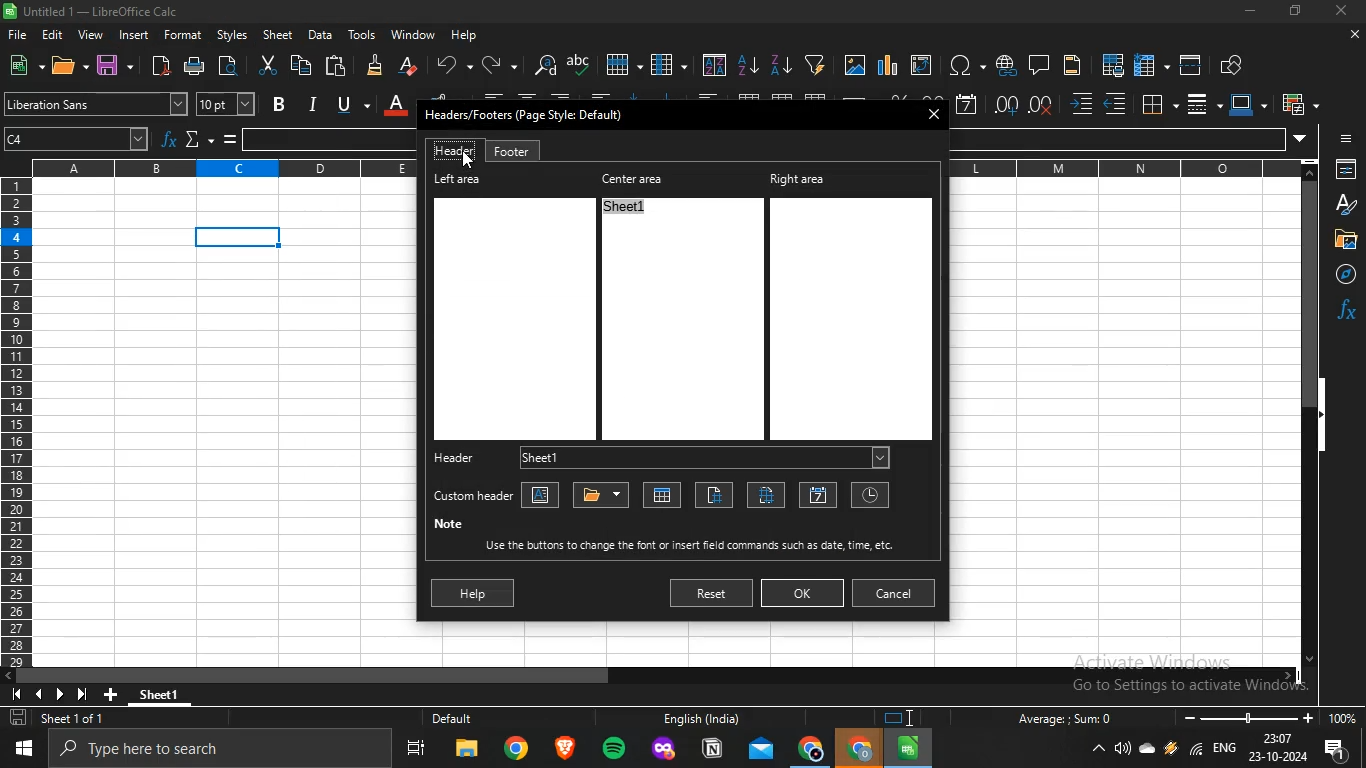 This screenshot has height=768, width=1366. I want to click on Default, so click(473, 719).